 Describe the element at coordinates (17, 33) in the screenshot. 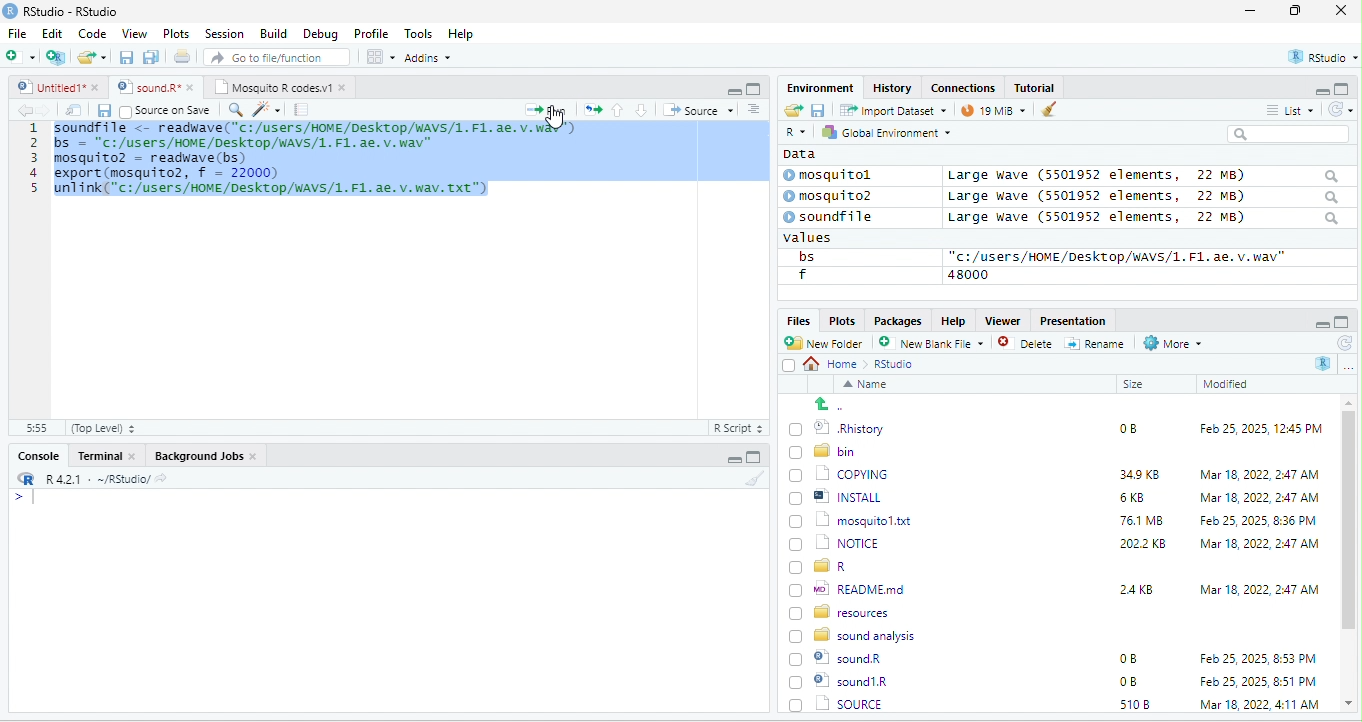

I see `File` at that location.